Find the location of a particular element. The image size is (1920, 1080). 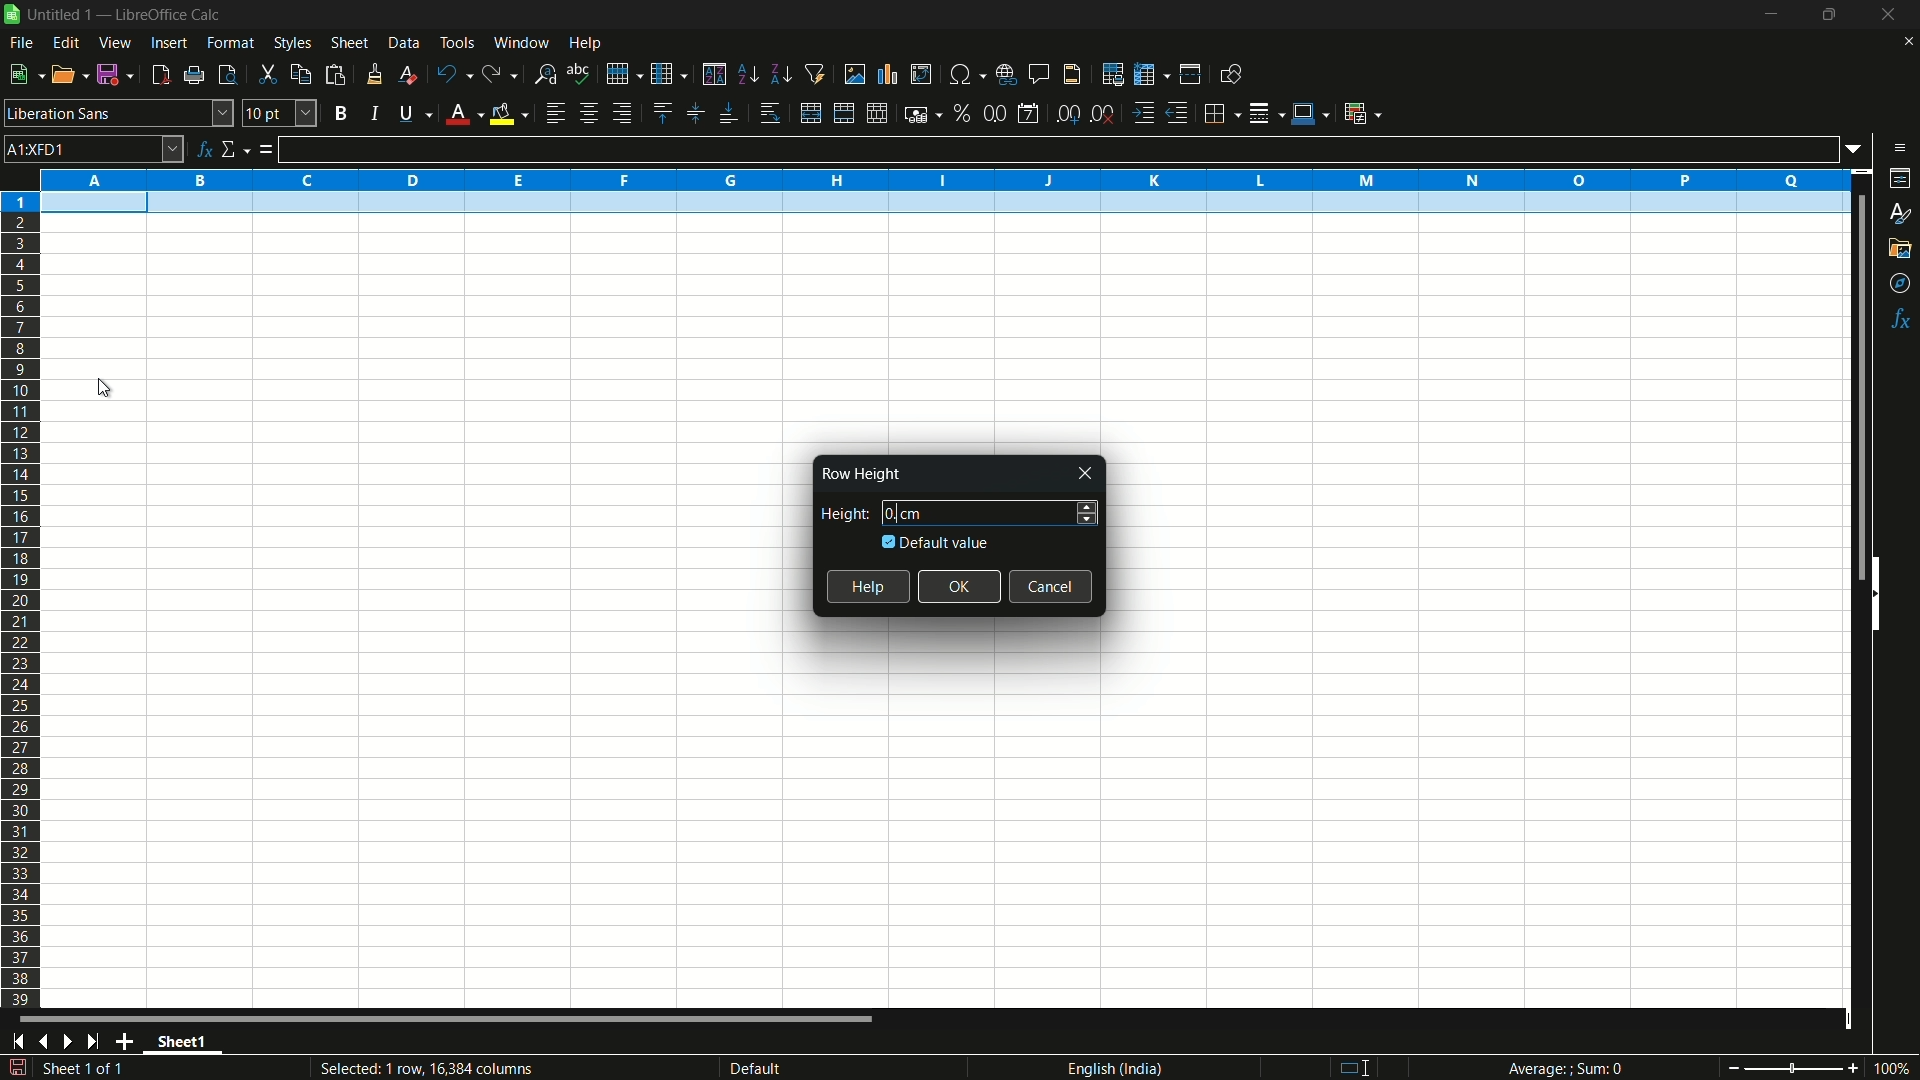

scroll to last sheet is located at coordinates (99, 1042).